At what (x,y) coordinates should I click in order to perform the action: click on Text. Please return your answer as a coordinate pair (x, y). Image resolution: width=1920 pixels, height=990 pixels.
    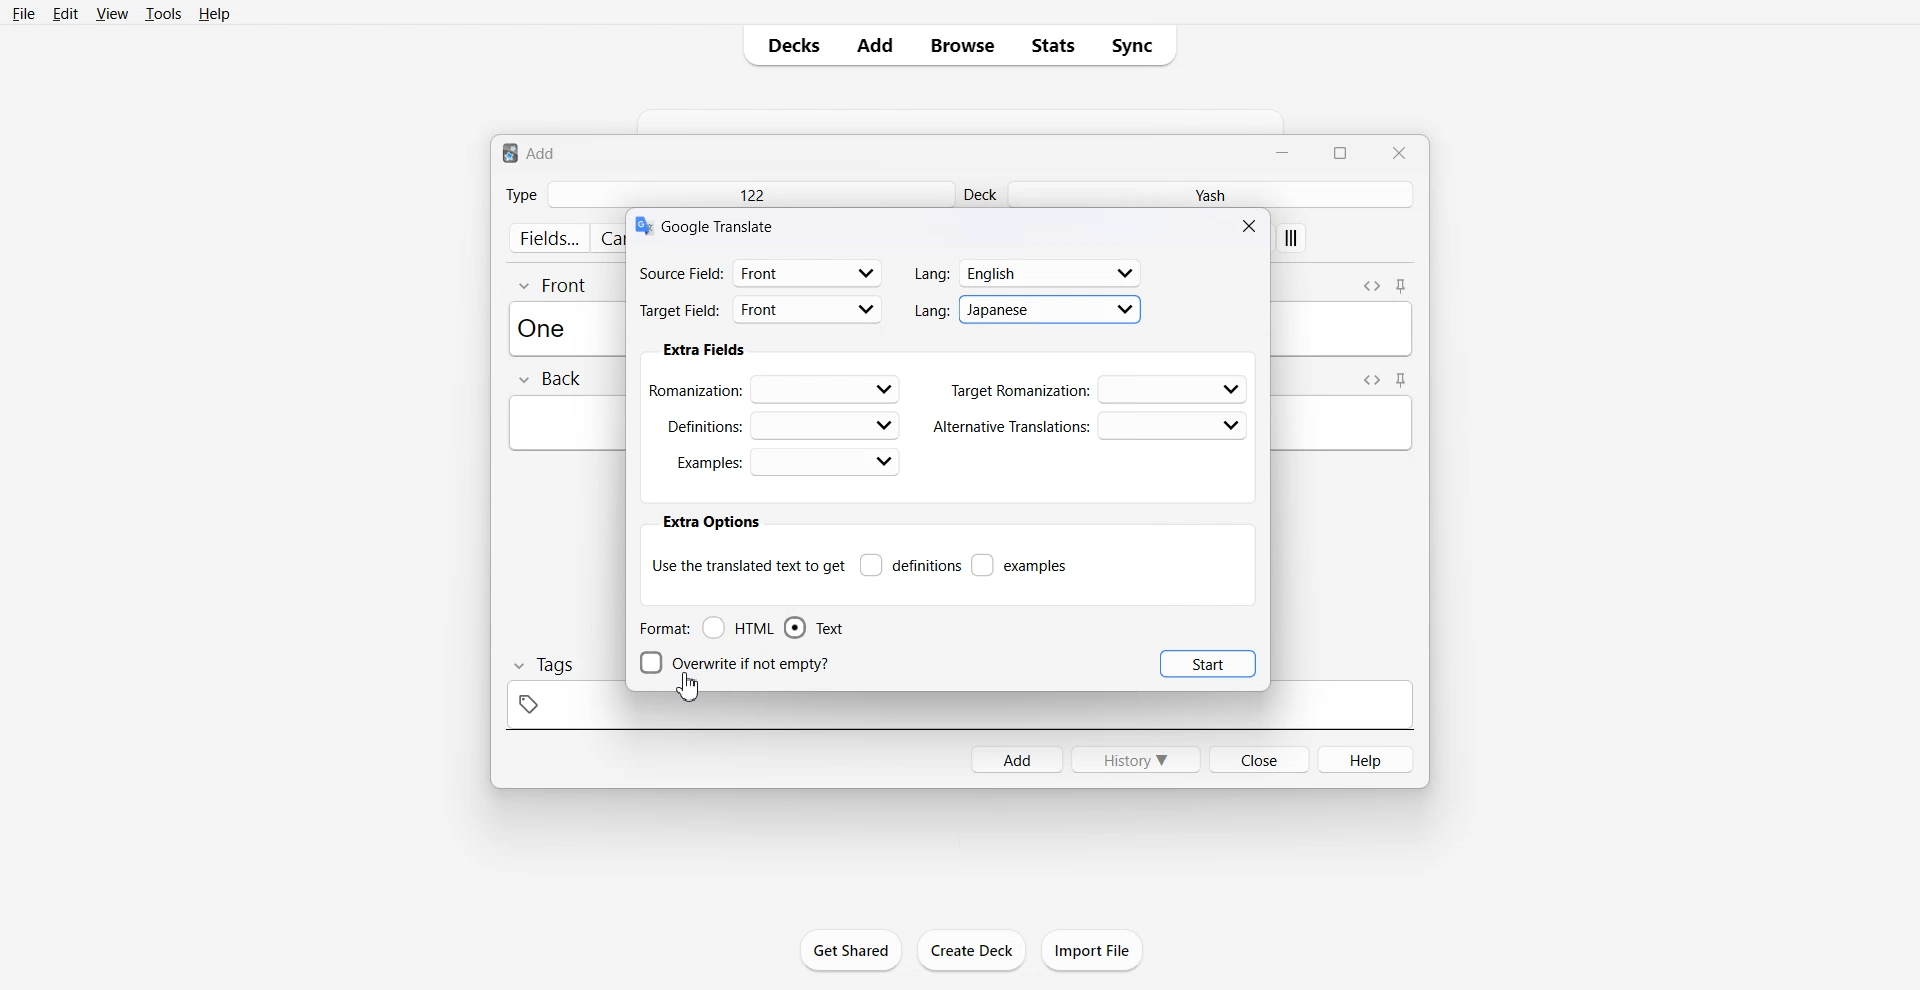
    Looking at the image, I should click on (814, 628).